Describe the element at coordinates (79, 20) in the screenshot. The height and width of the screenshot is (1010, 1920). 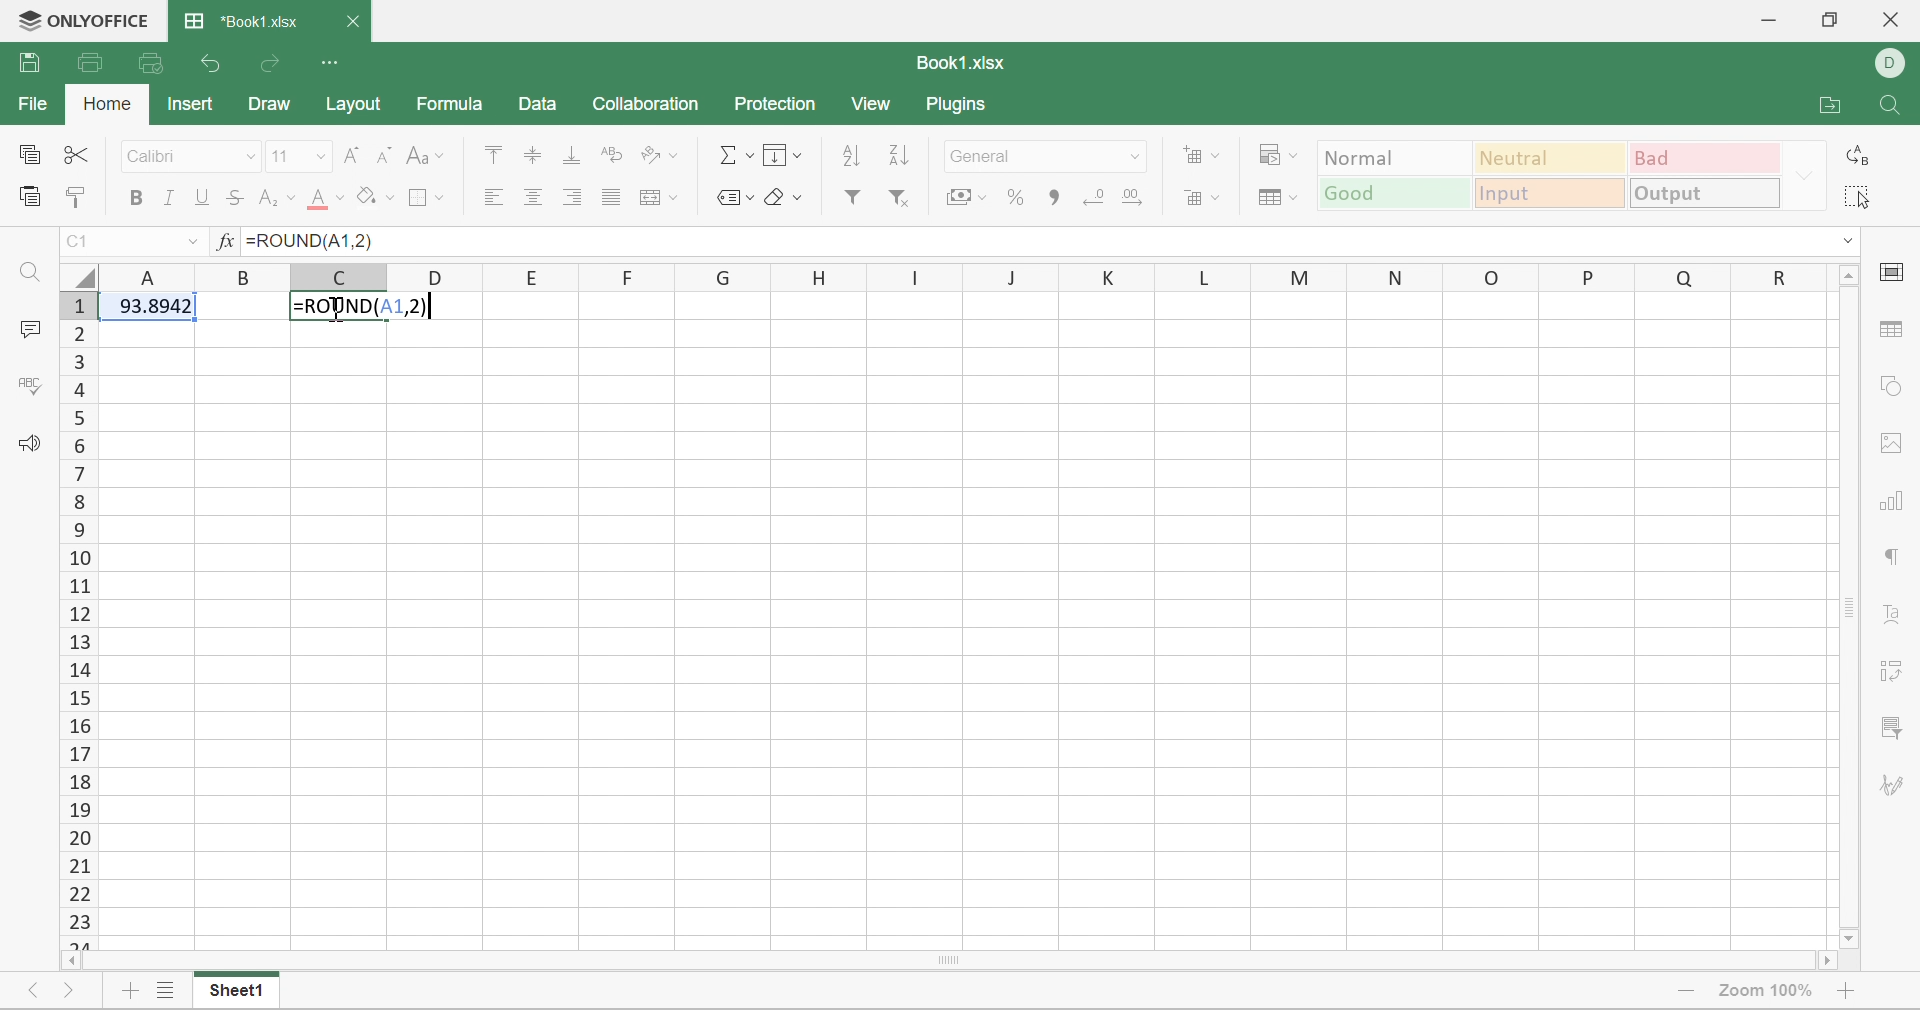
I see `ONLYOFFICE` at that location.